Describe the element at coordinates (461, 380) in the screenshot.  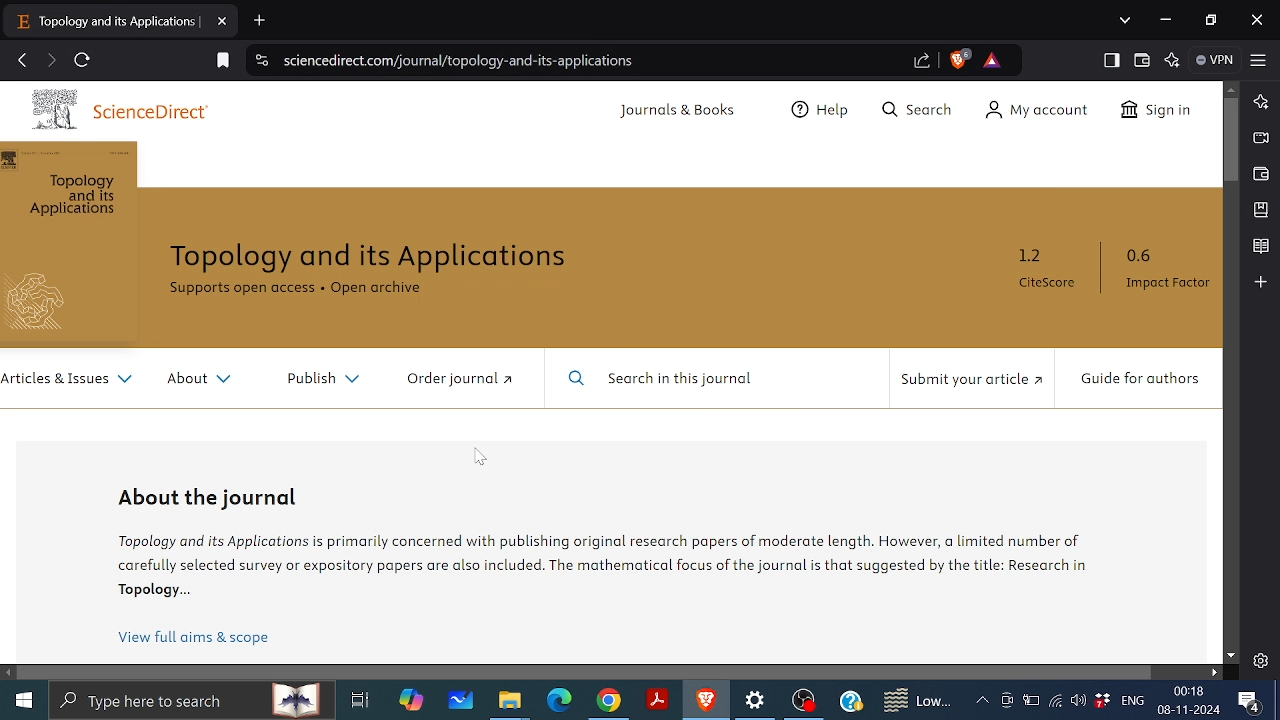
I see `Order journal` at that location.